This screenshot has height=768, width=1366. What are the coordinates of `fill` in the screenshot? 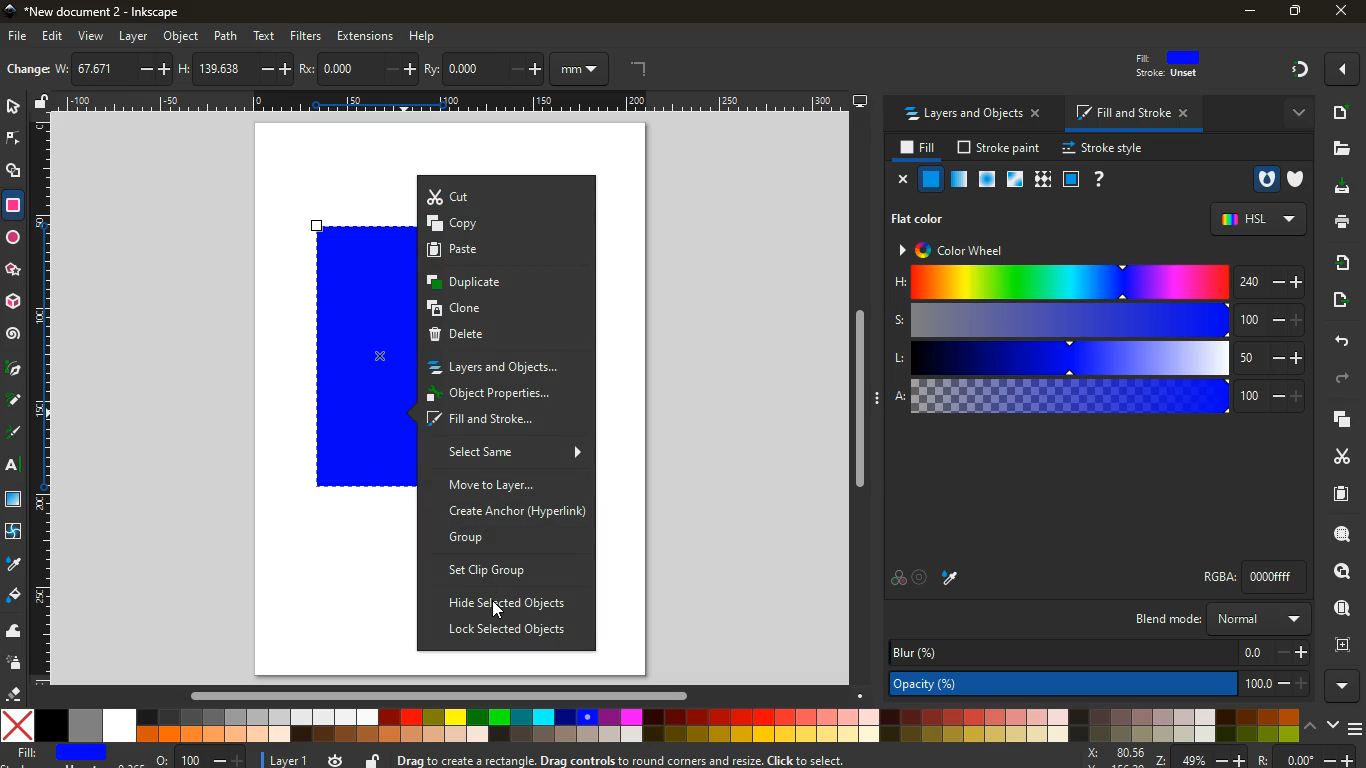 It's located at (918, 151).